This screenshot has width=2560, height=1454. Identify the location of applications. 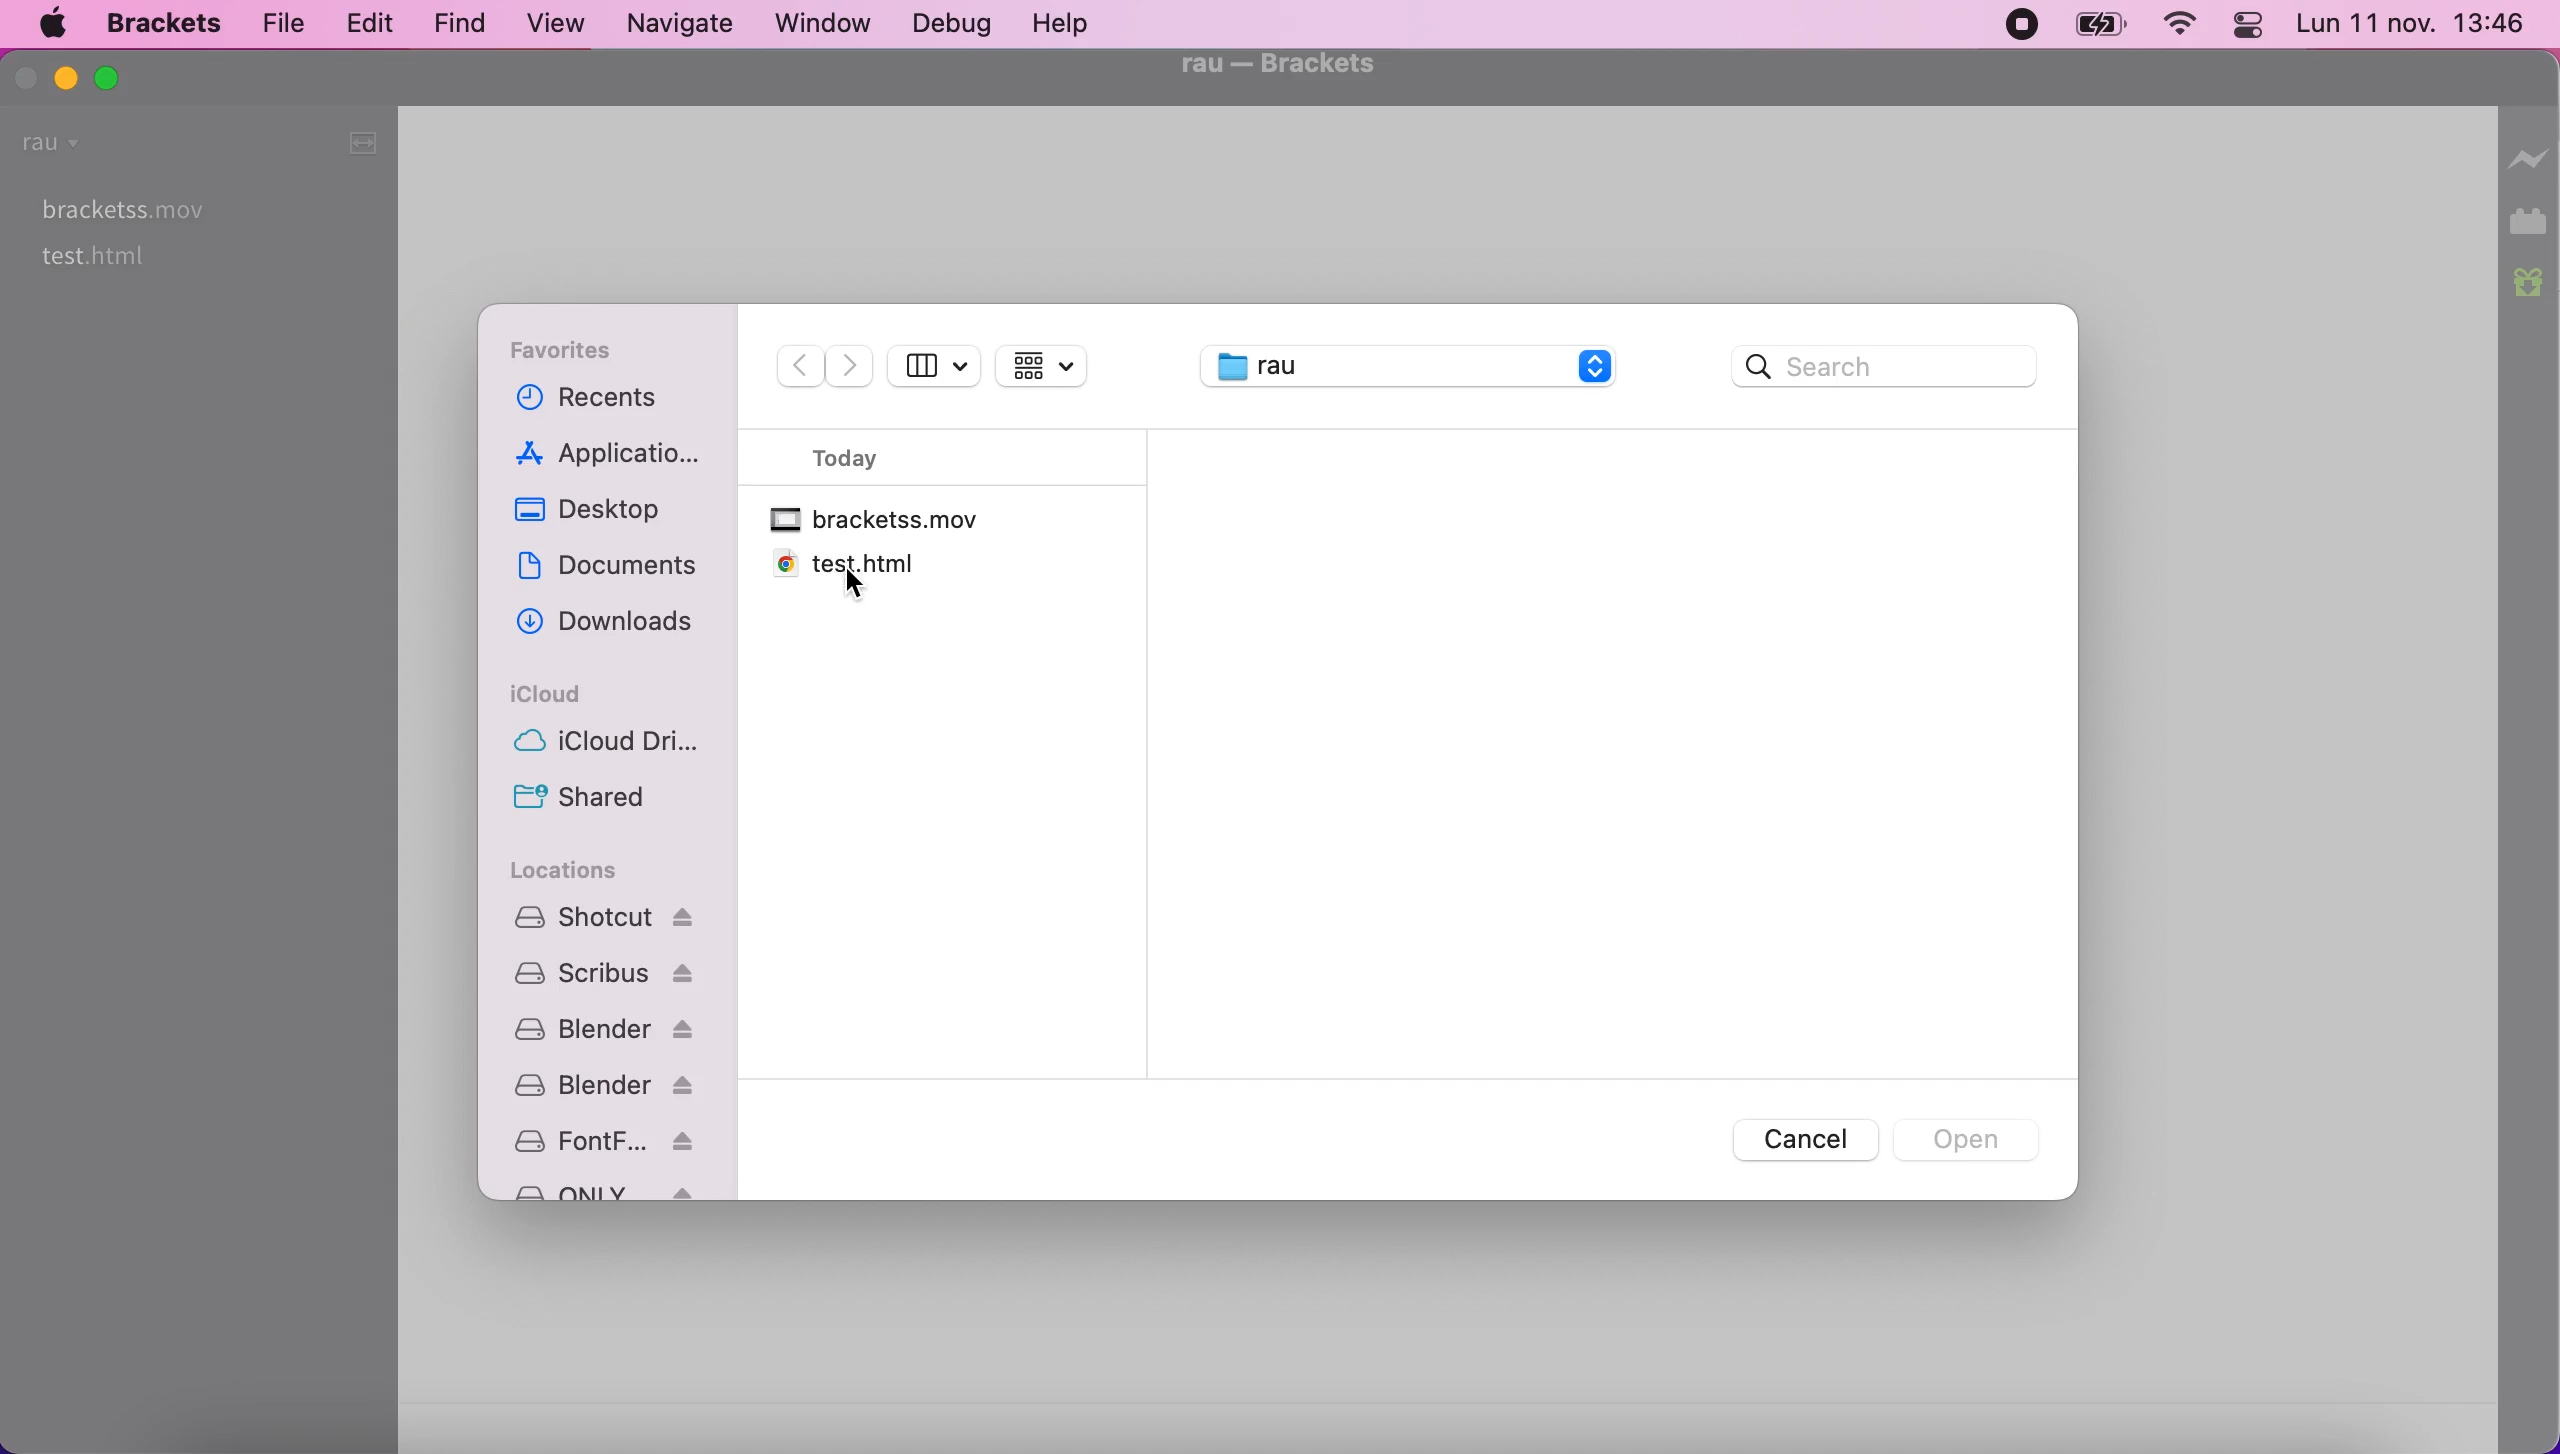
(621, 454).